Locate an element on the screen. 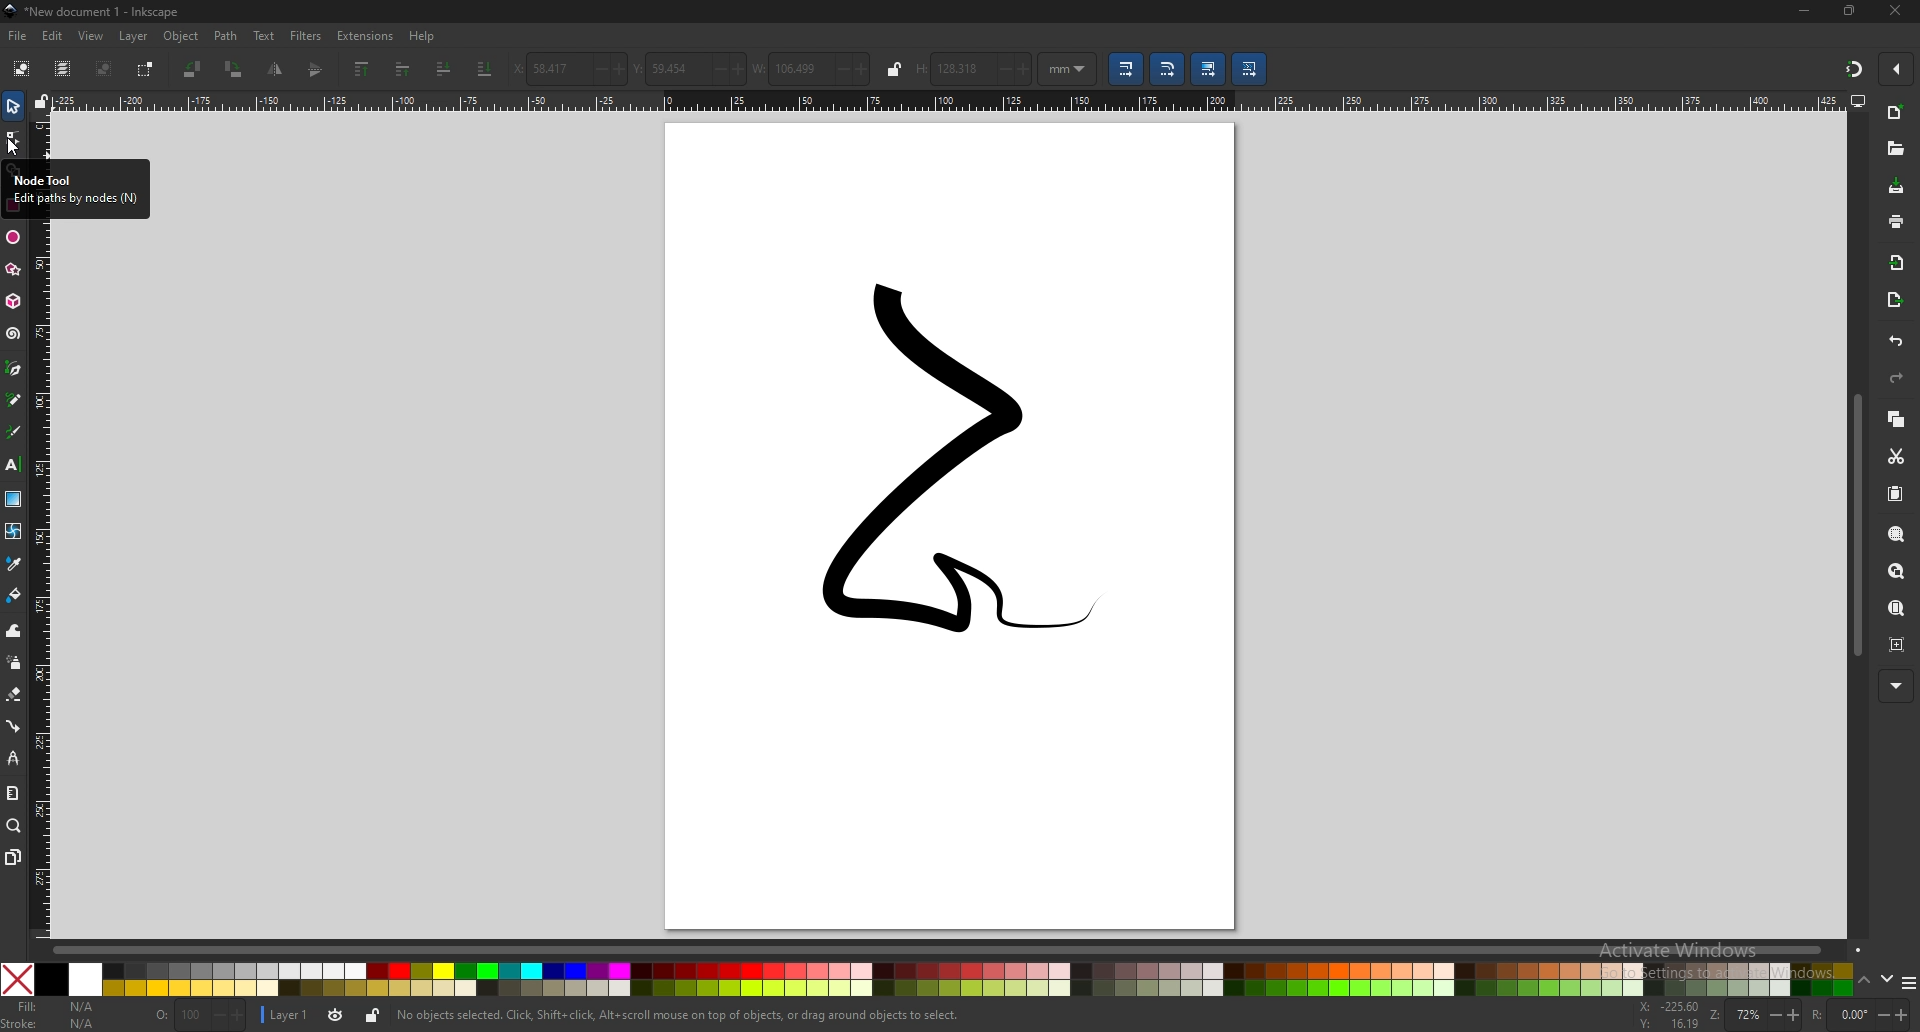 The height and width of the screenshot is (1032, 1920). flip vertically is located at coordinates (274, 70).